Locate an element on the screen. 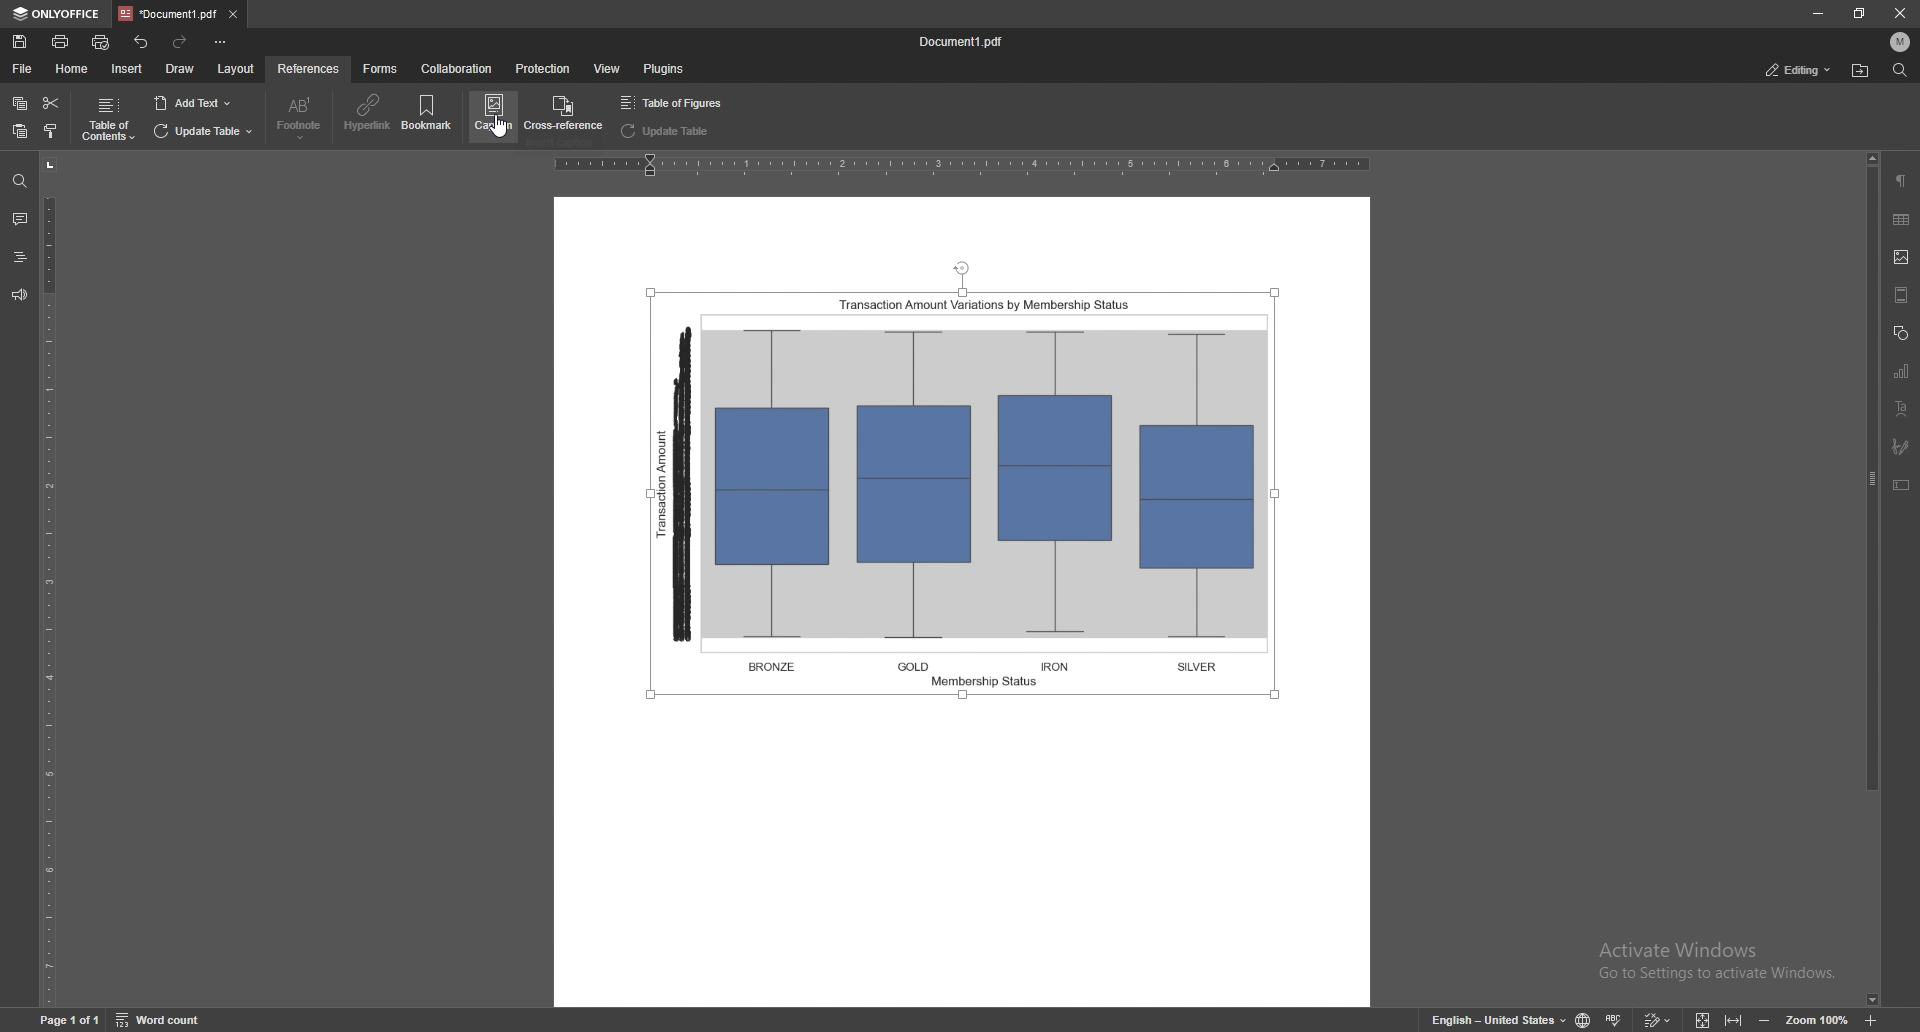 The image size is (1920, 1032). caption is located at coordinates (492, 114).